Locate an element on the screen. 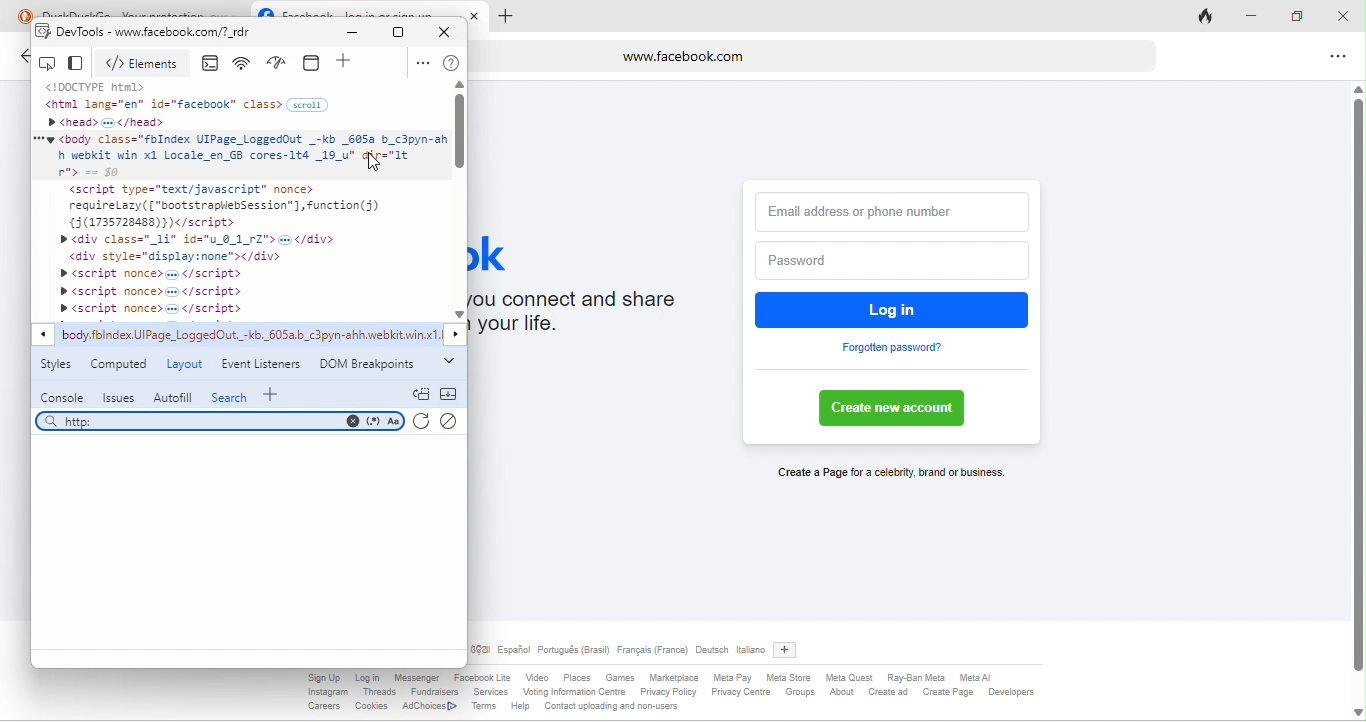 The image size is (1366, 722). issues is located at coordinates (117, 397).